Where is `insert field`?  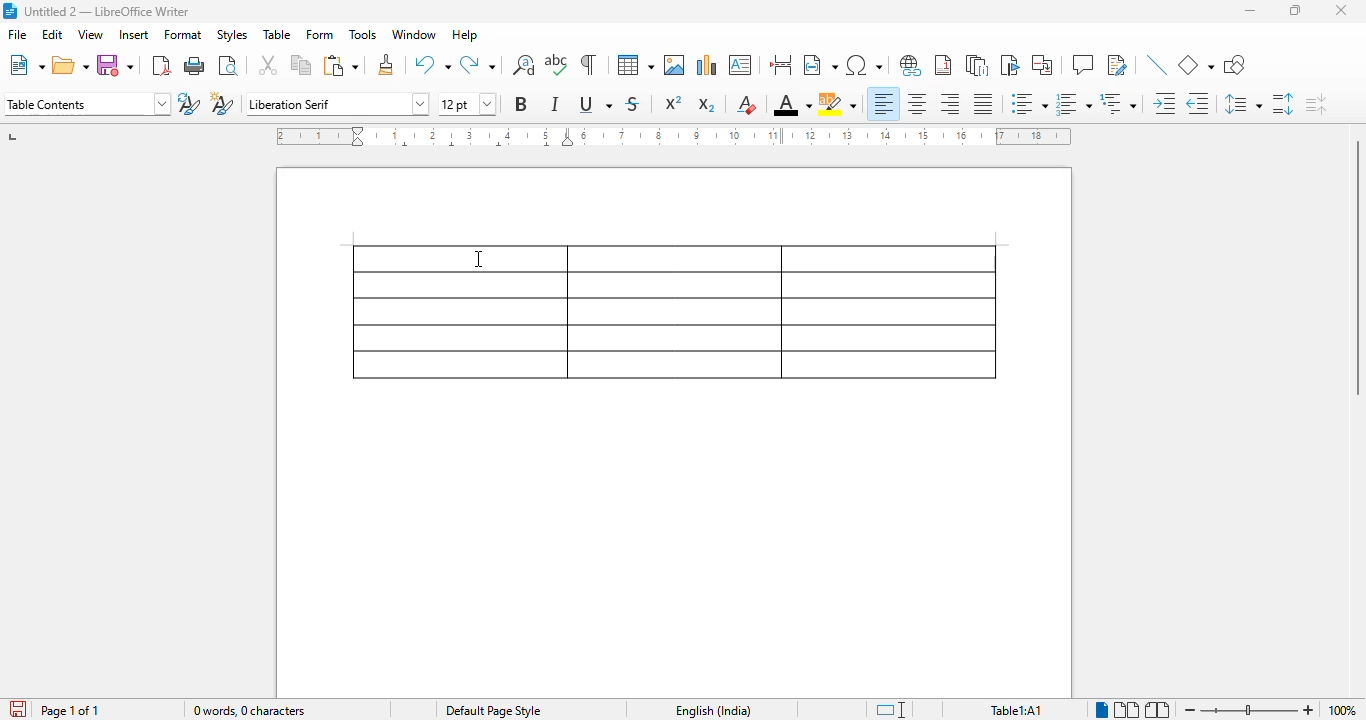
insert field is located at coordinates (820, 64).